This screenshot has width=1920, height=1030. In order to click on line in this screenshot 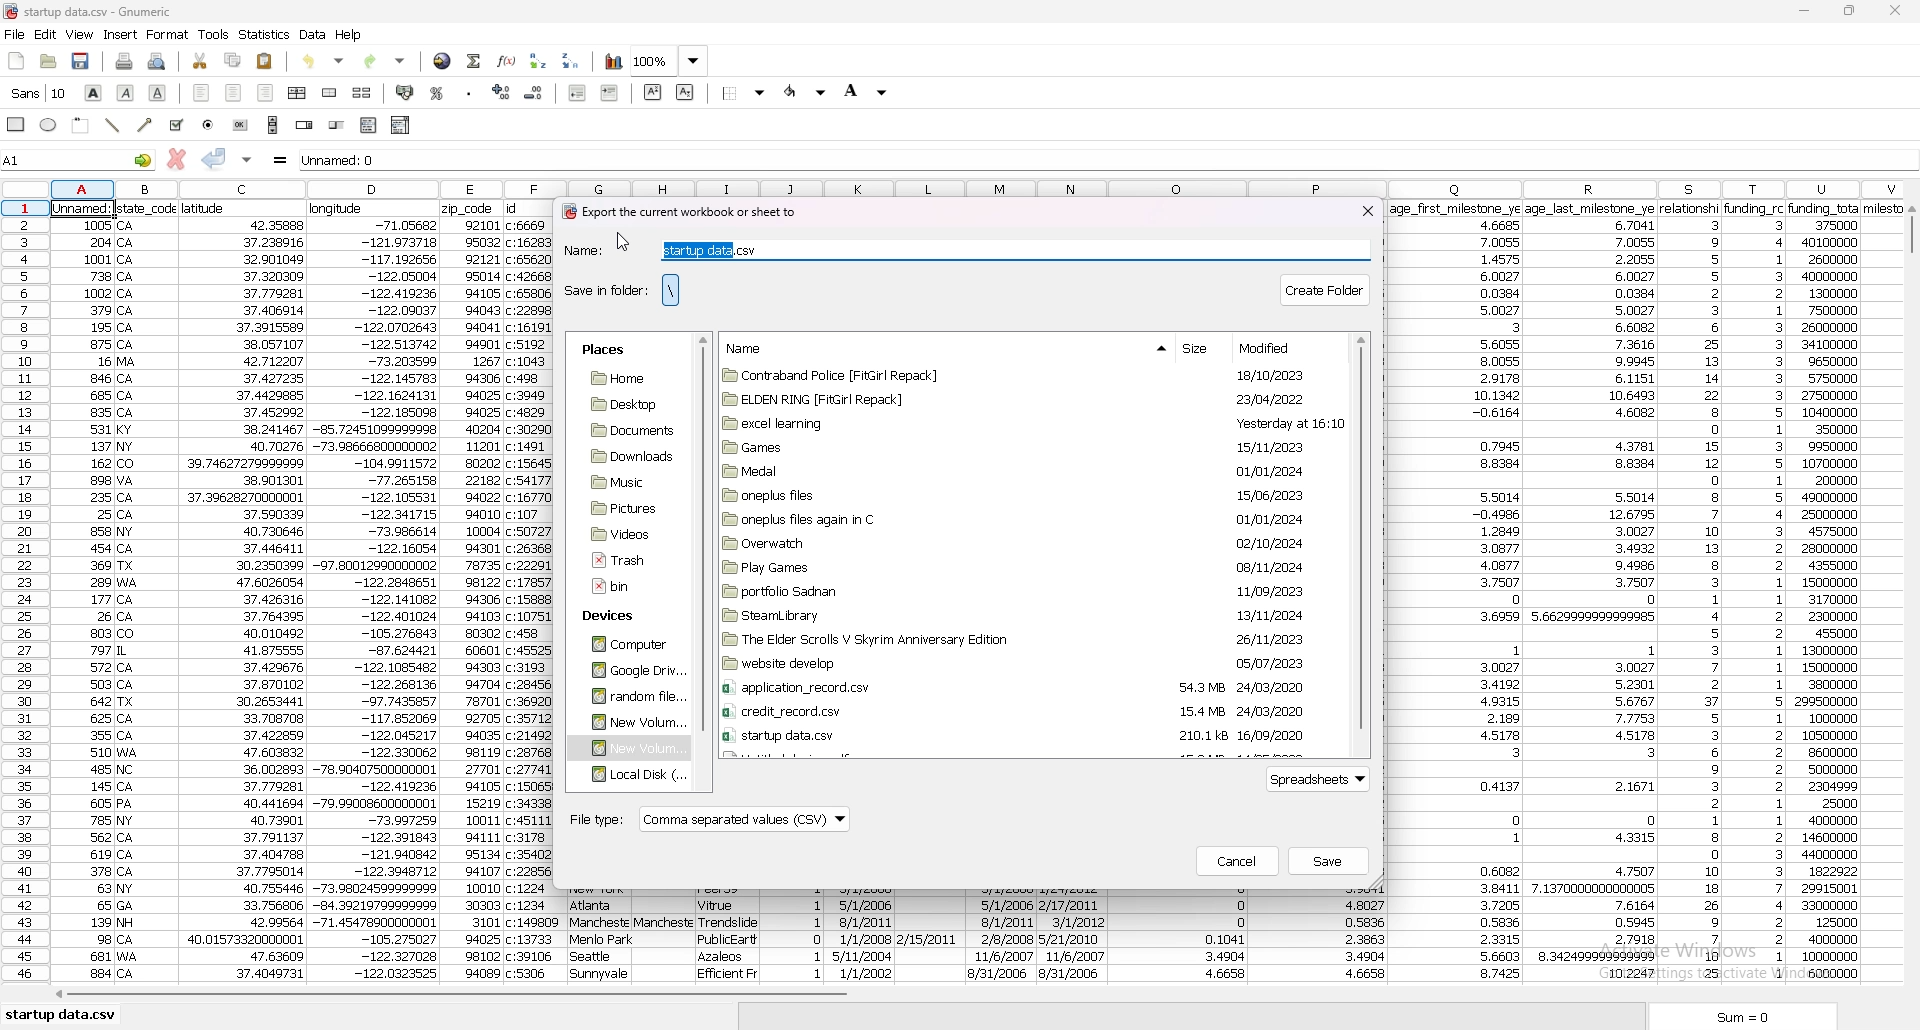, I will do `click(115, 124)`.